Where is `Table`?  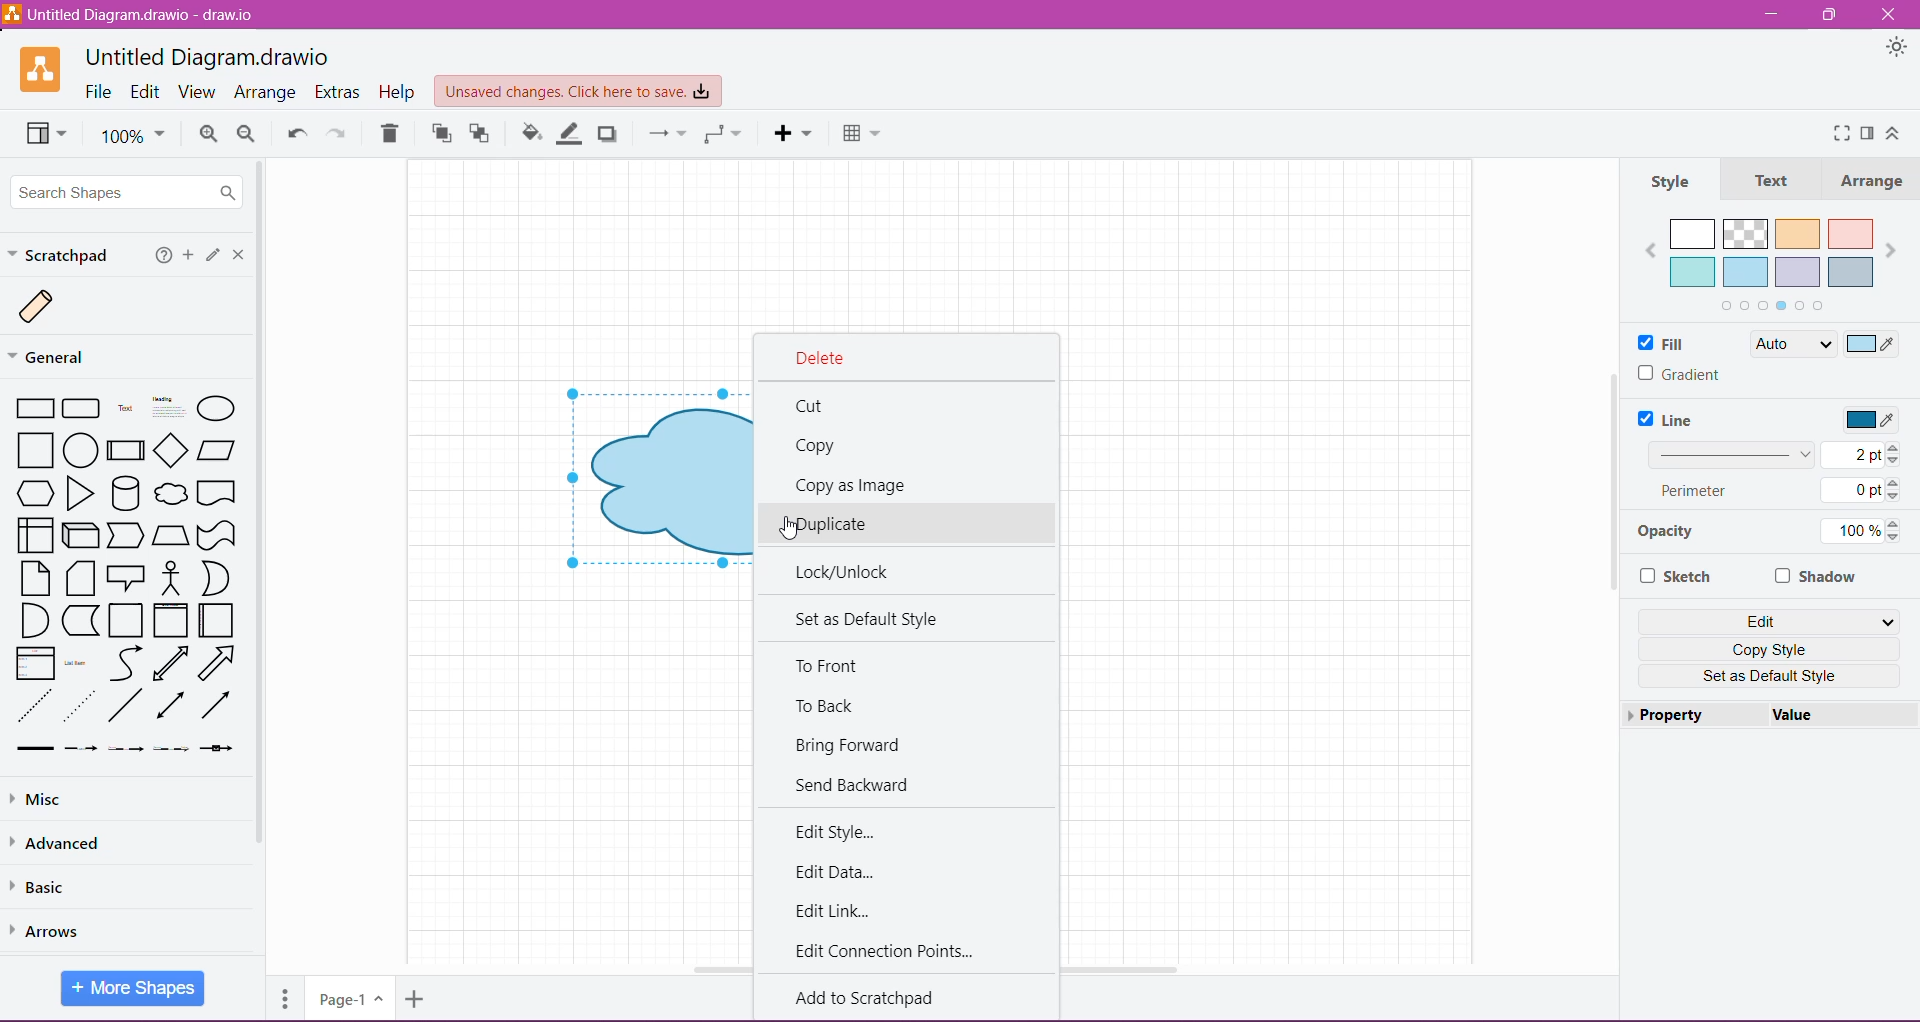
Table is located at coordinates (861, 134).